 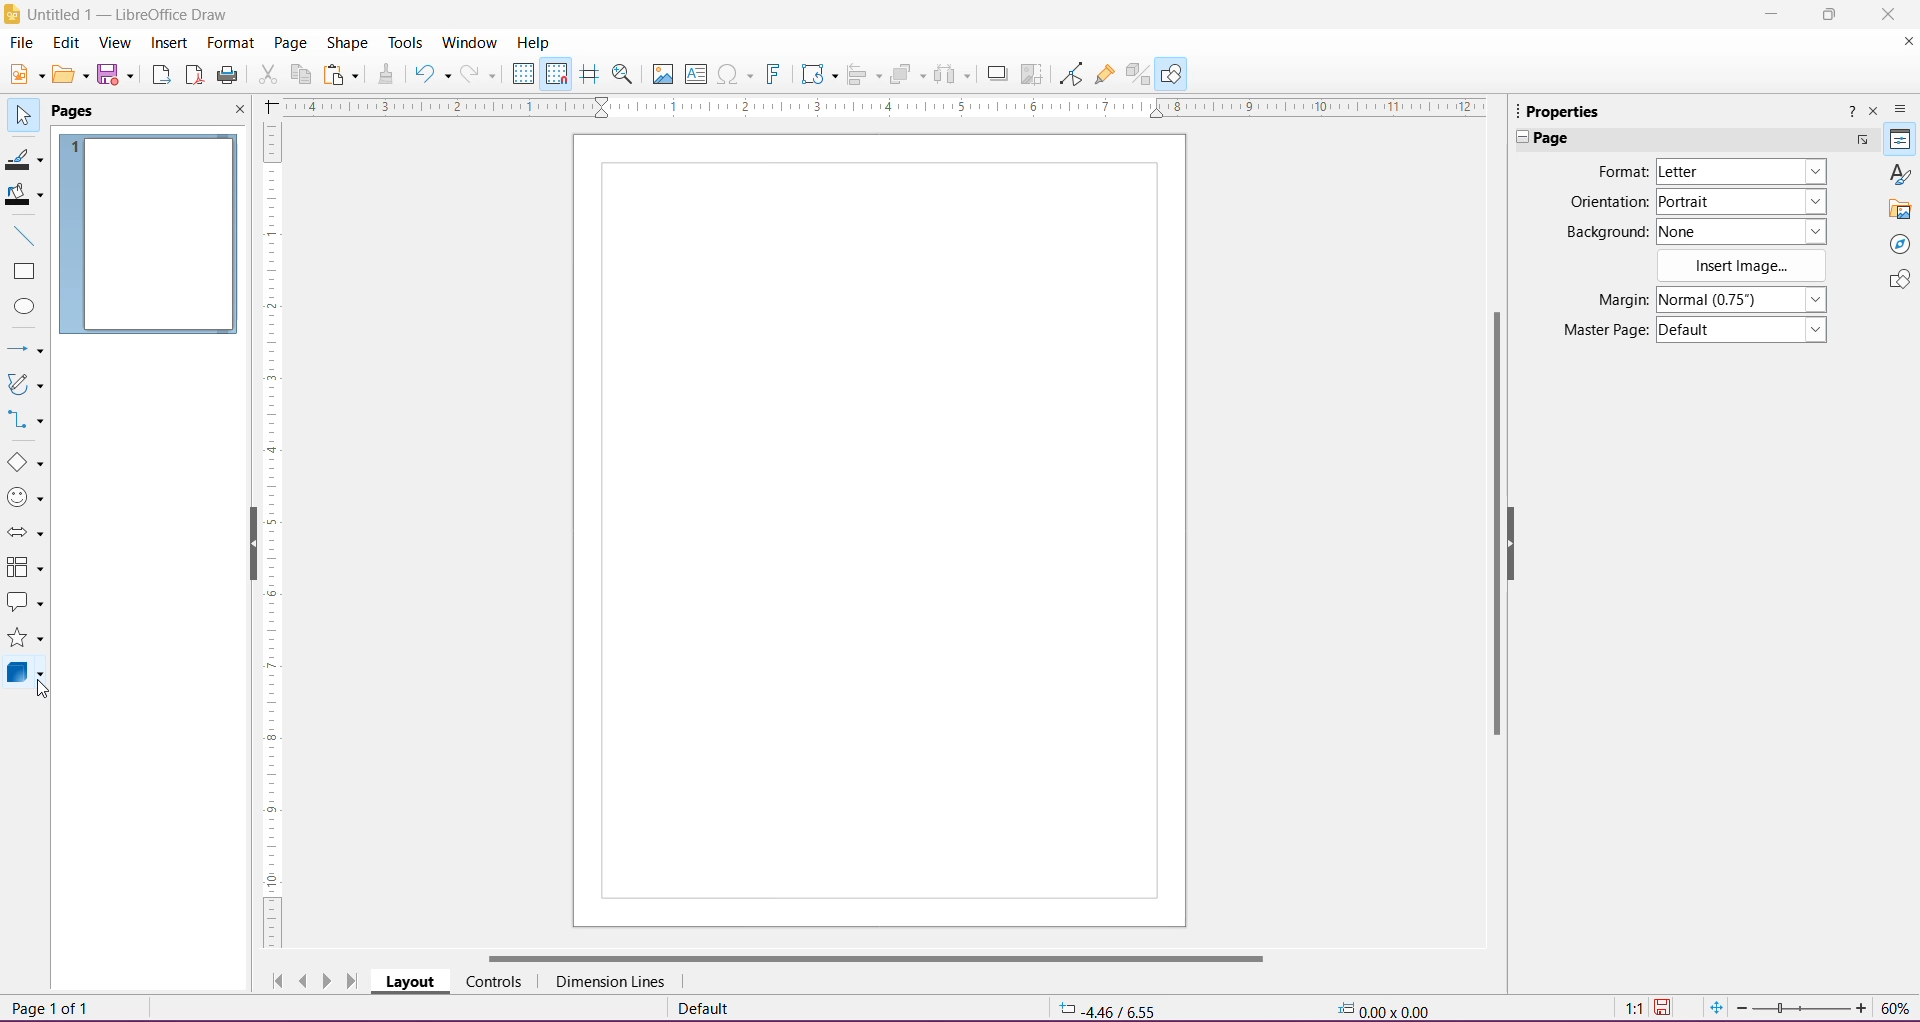 I want to click on Connectors, so click(x=27, y=421).